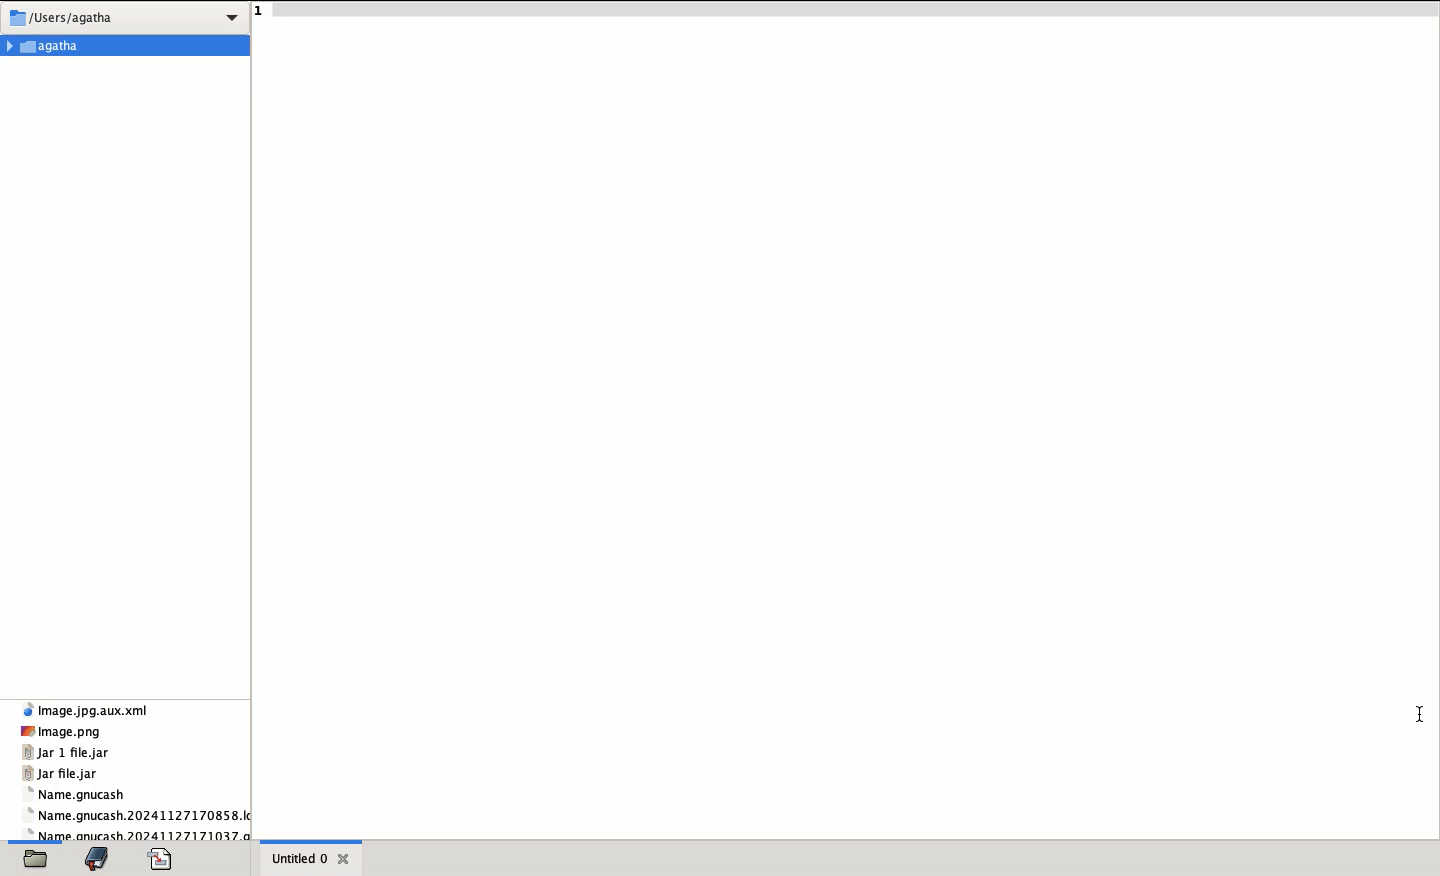  Describe the element at coordinates (82, 711) in the screenshot. I see `image.jpg.aux.xml` at that location.